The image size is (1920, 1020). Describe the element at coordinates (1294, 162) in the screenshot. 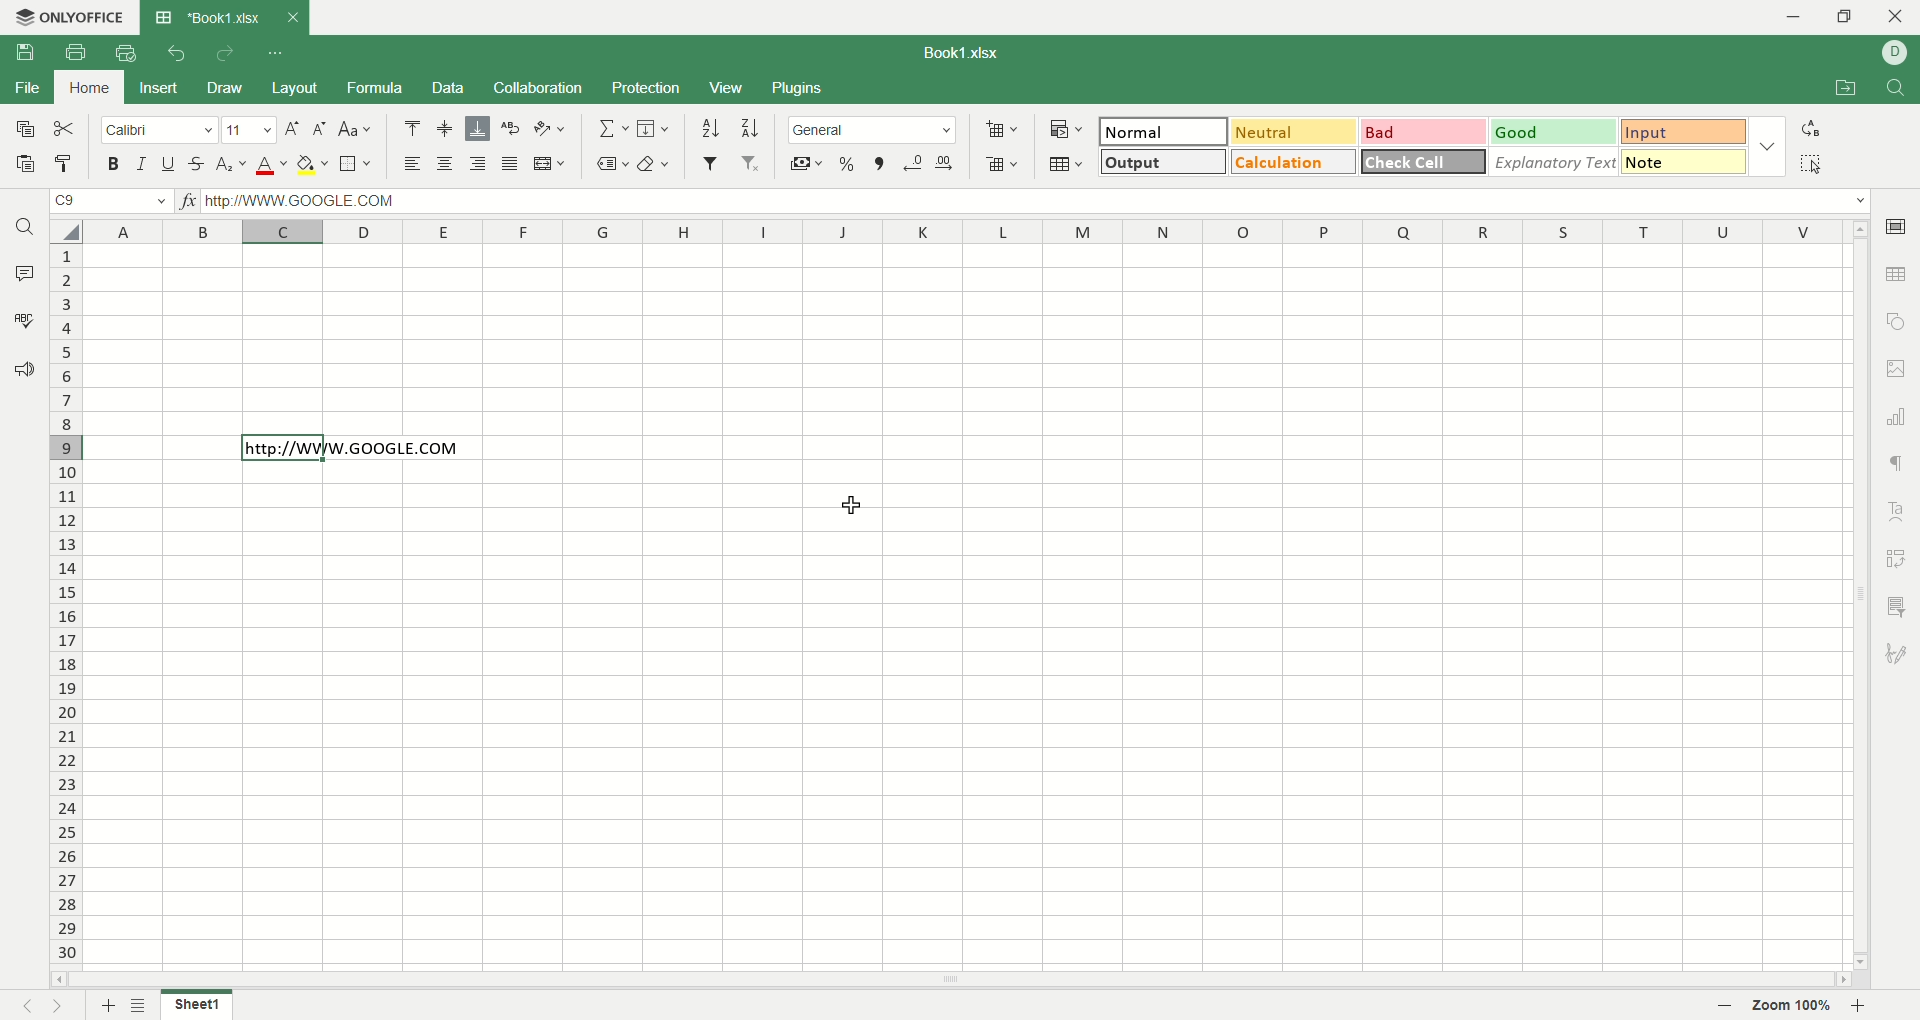

I see `calculation` at that location.